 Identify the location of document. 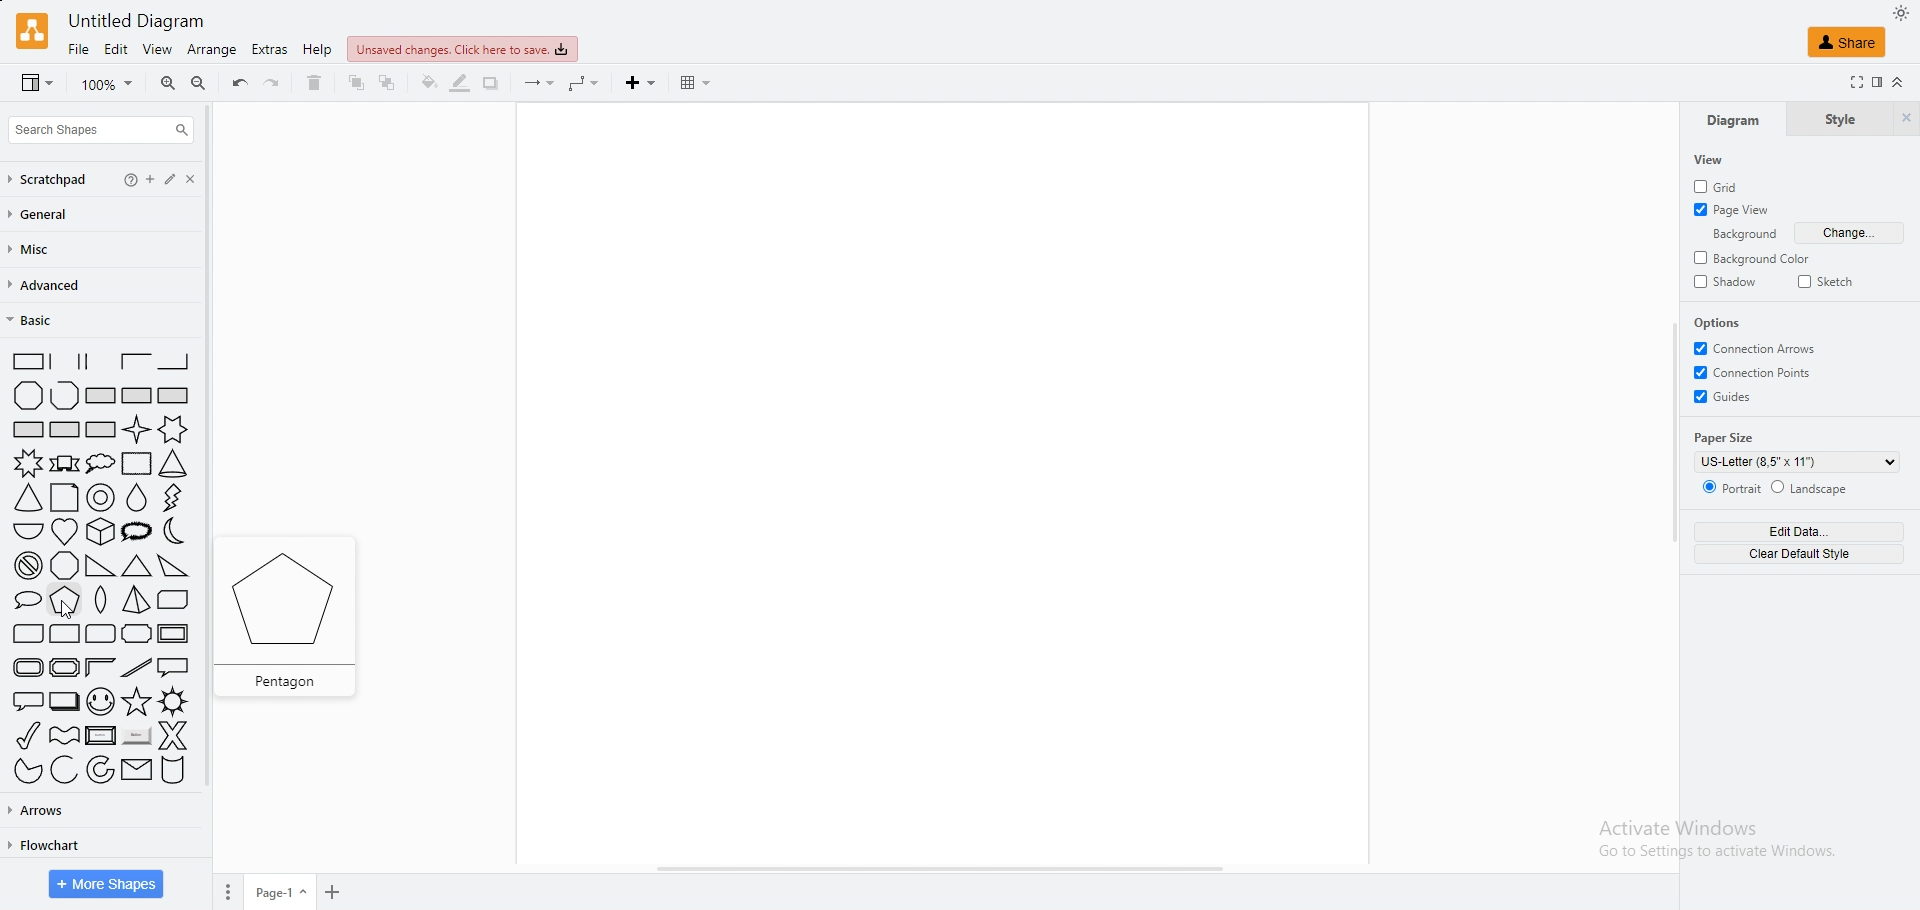
(64, 498).